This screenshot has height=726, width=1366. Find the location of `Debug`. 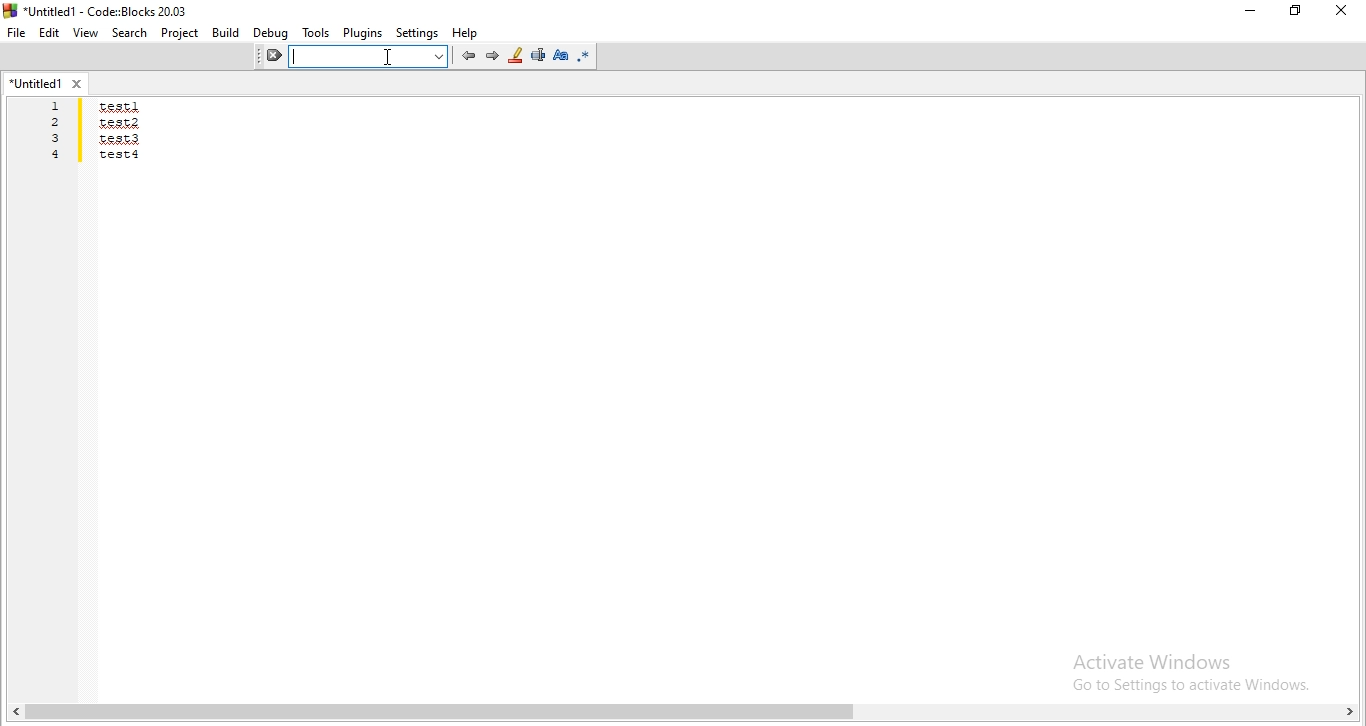

Debug is located at coordinates (271, 34).